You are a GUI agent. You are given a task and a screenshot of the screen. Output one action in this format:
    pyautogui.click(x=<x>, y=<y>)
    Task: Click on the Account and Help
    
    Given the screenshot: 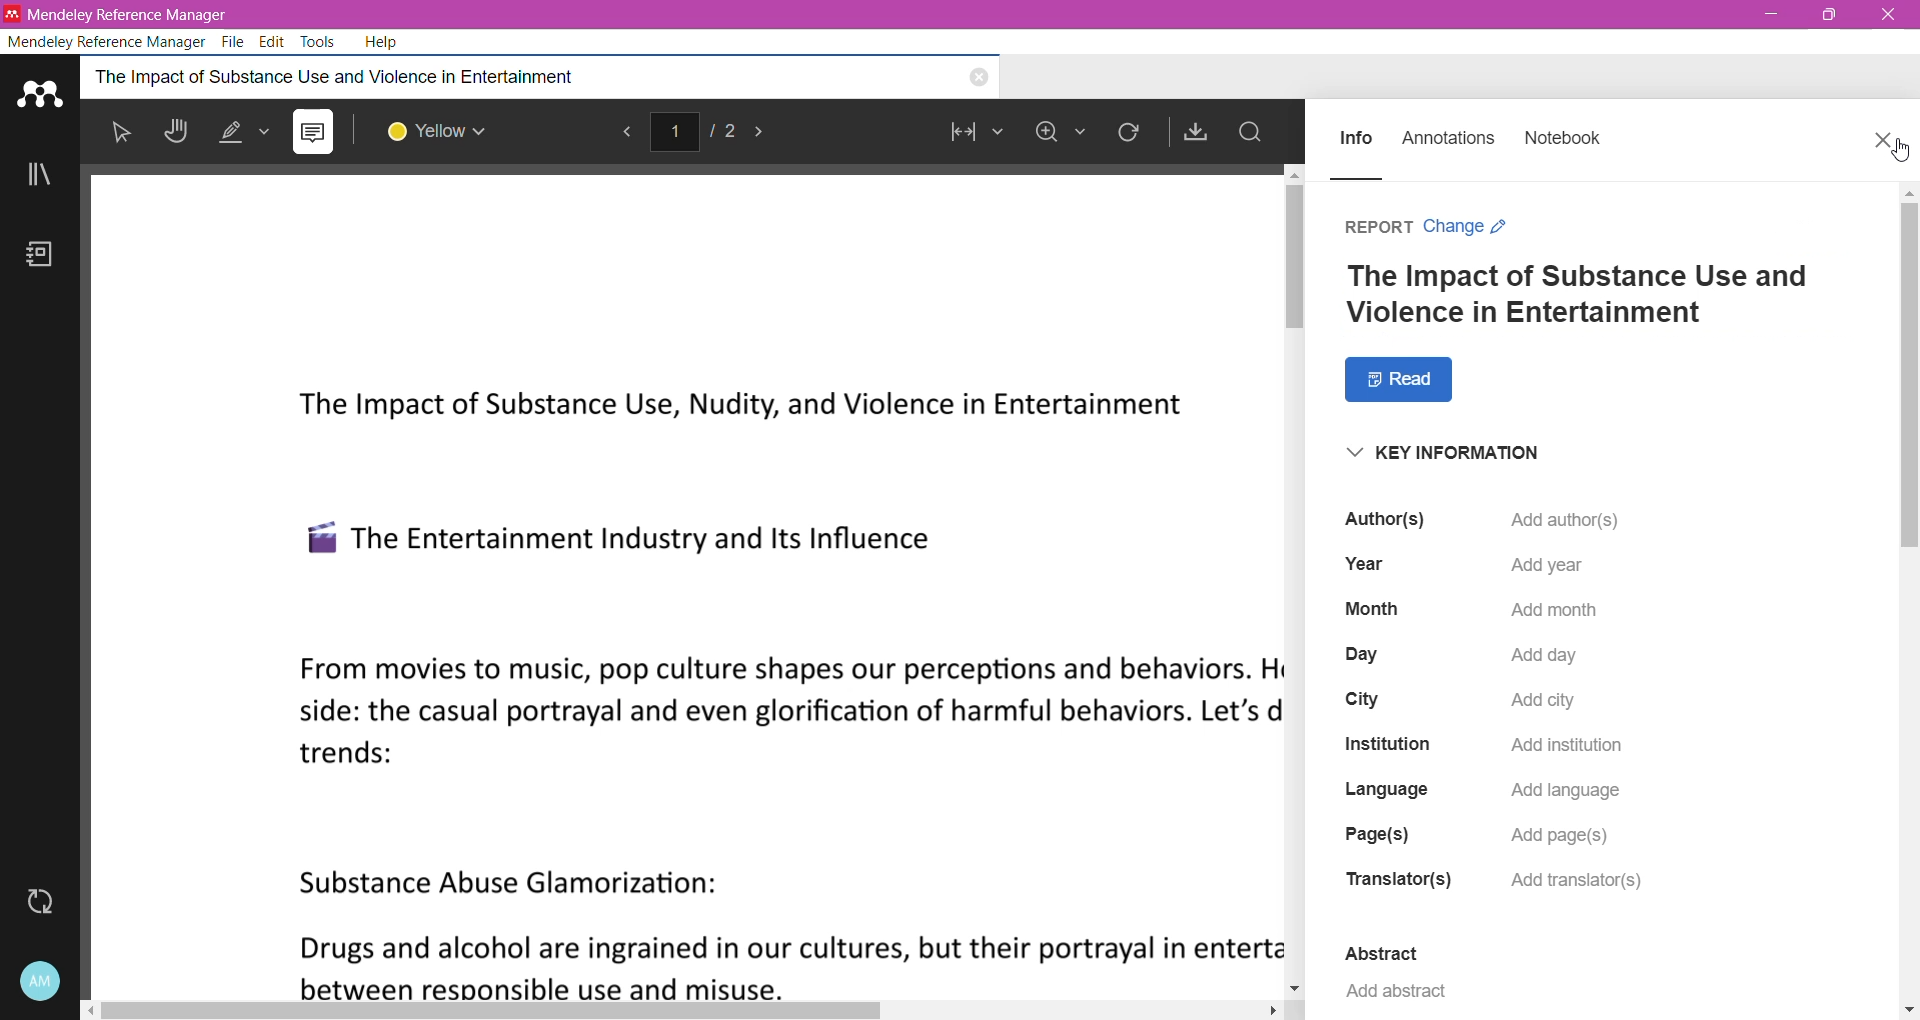 What is the action you would take?
    pyautogui.click(x=40, y=982)
    